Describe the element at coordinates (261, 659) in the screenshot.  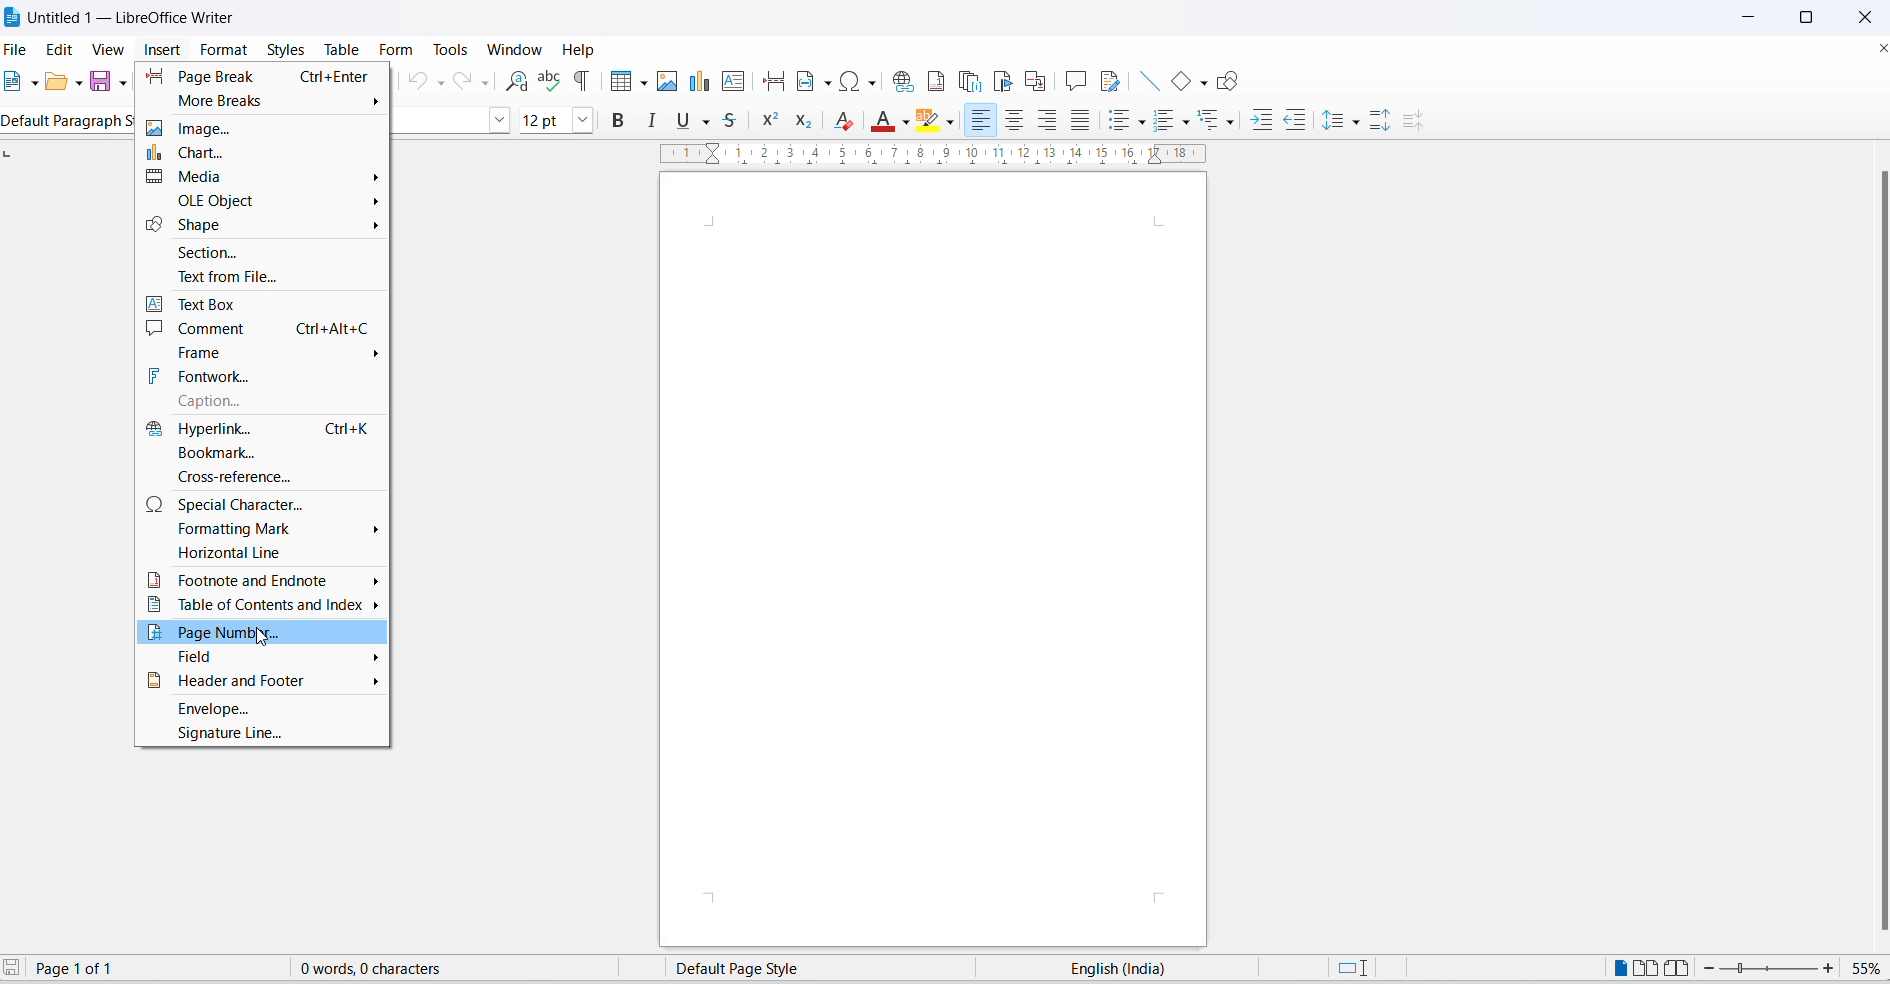
I see `field` at that location.